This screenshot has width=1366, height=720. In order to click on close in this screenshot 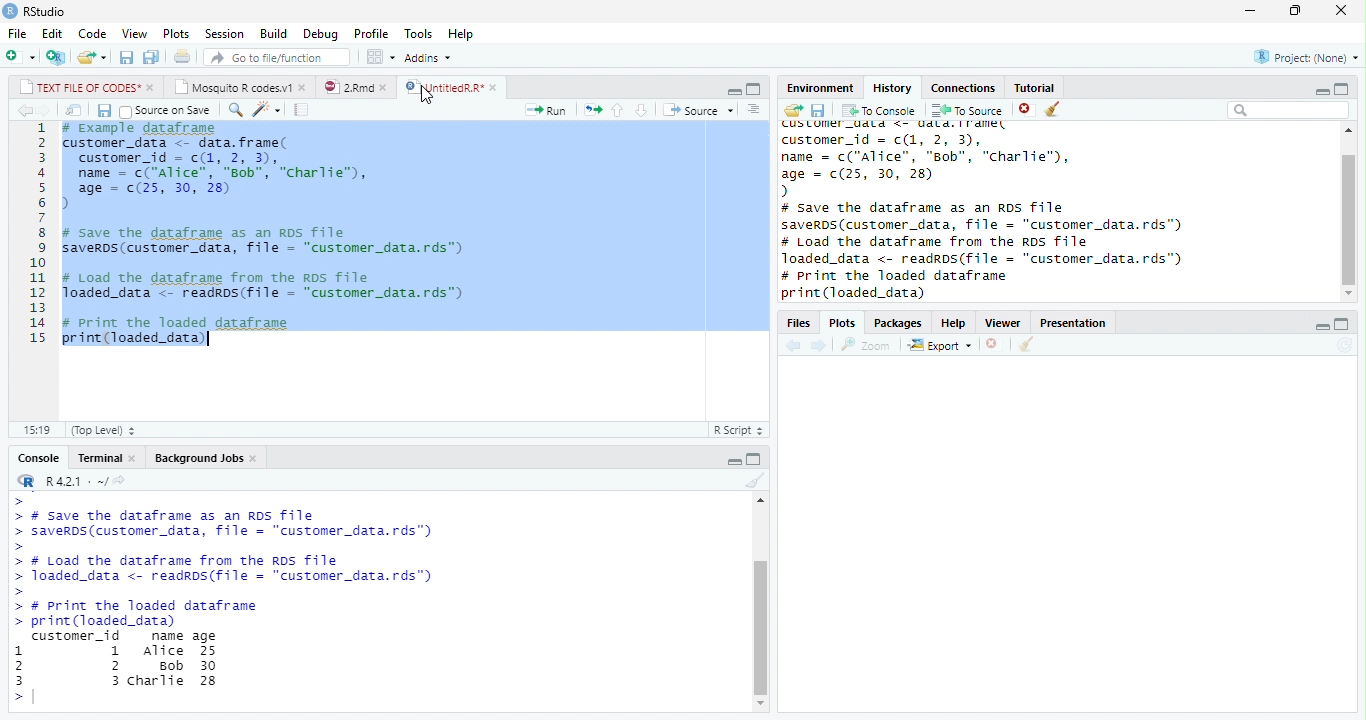, I will do `click(134, 459)`.